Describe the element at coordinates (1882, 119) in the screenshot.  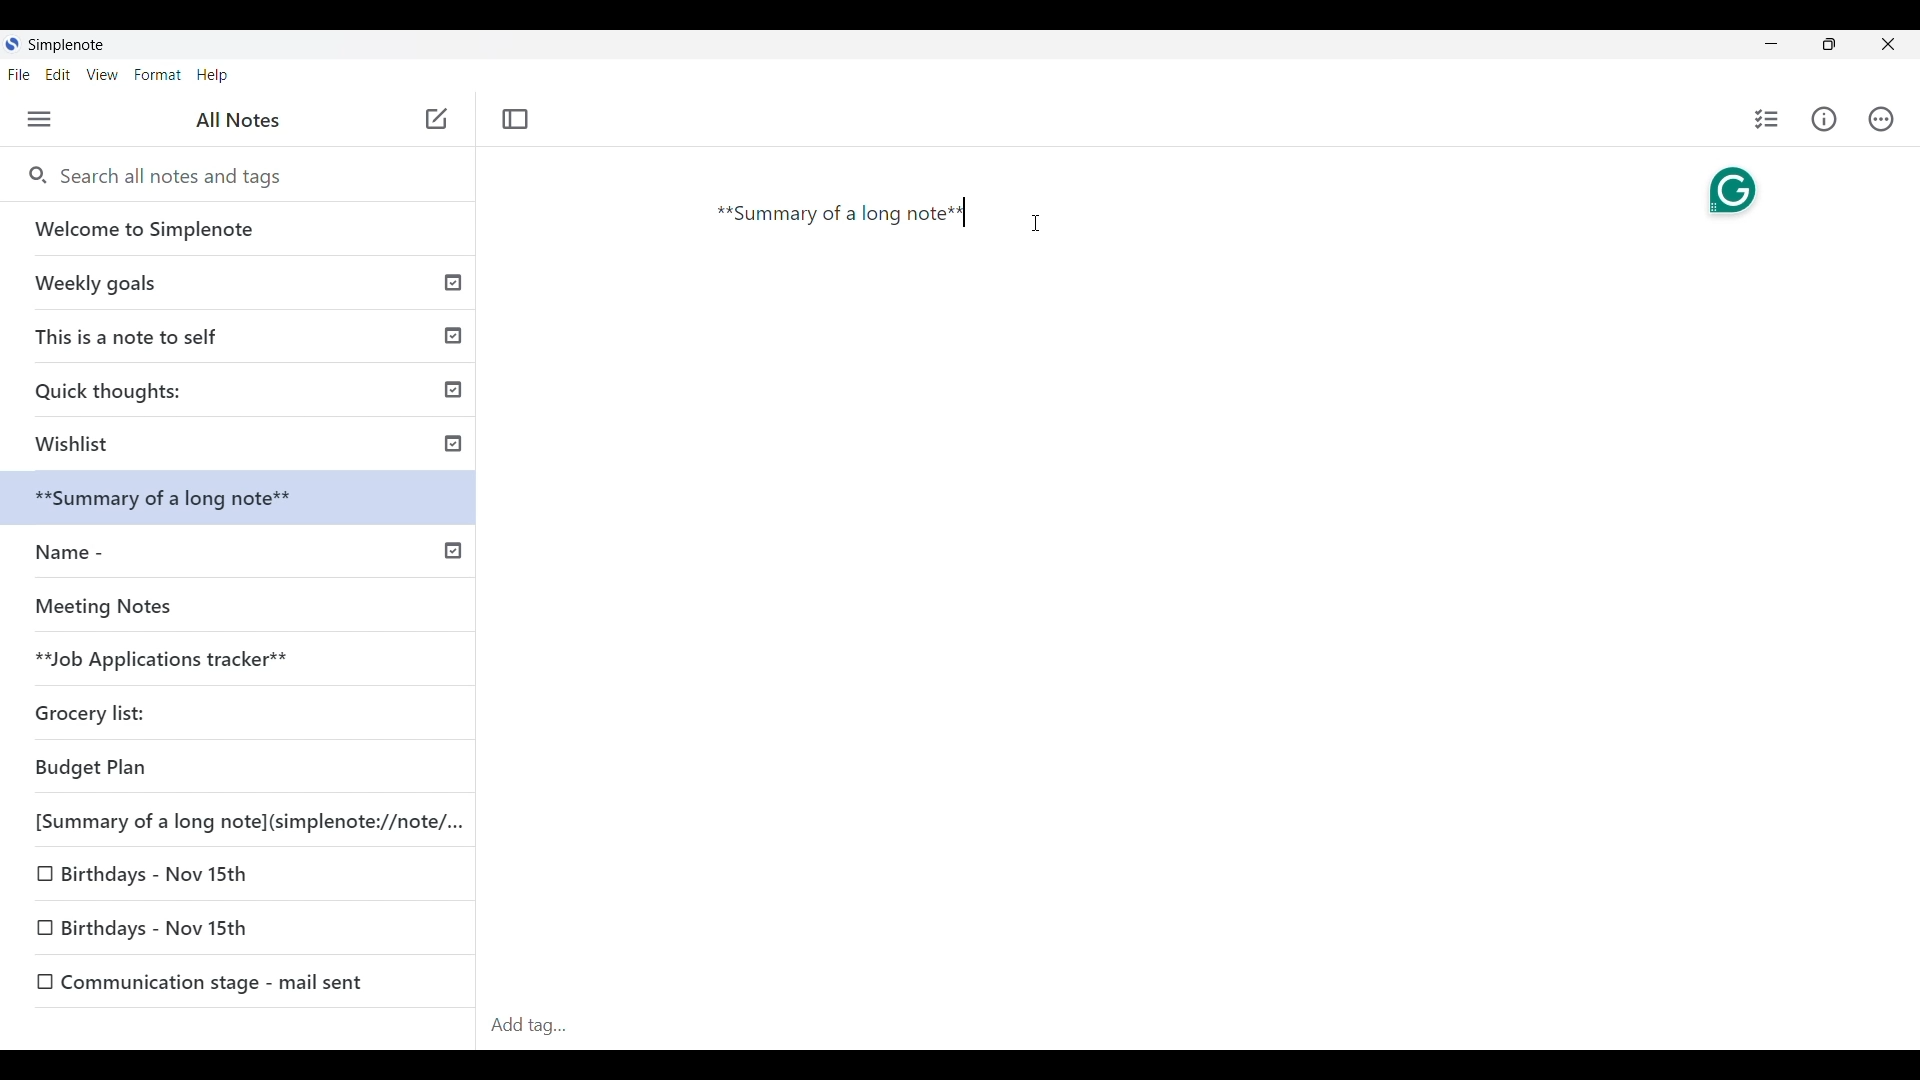
I see `Actions` at that location.